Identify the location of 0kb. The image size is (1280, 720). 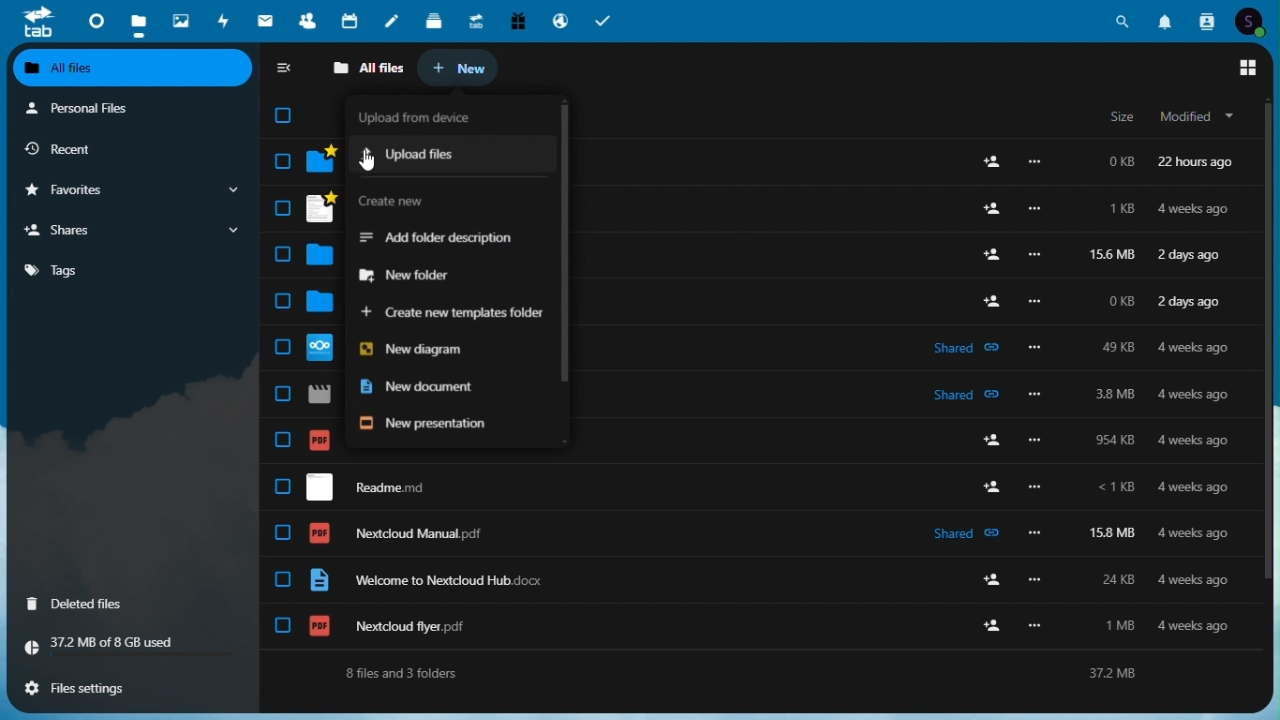
(1116, 301).